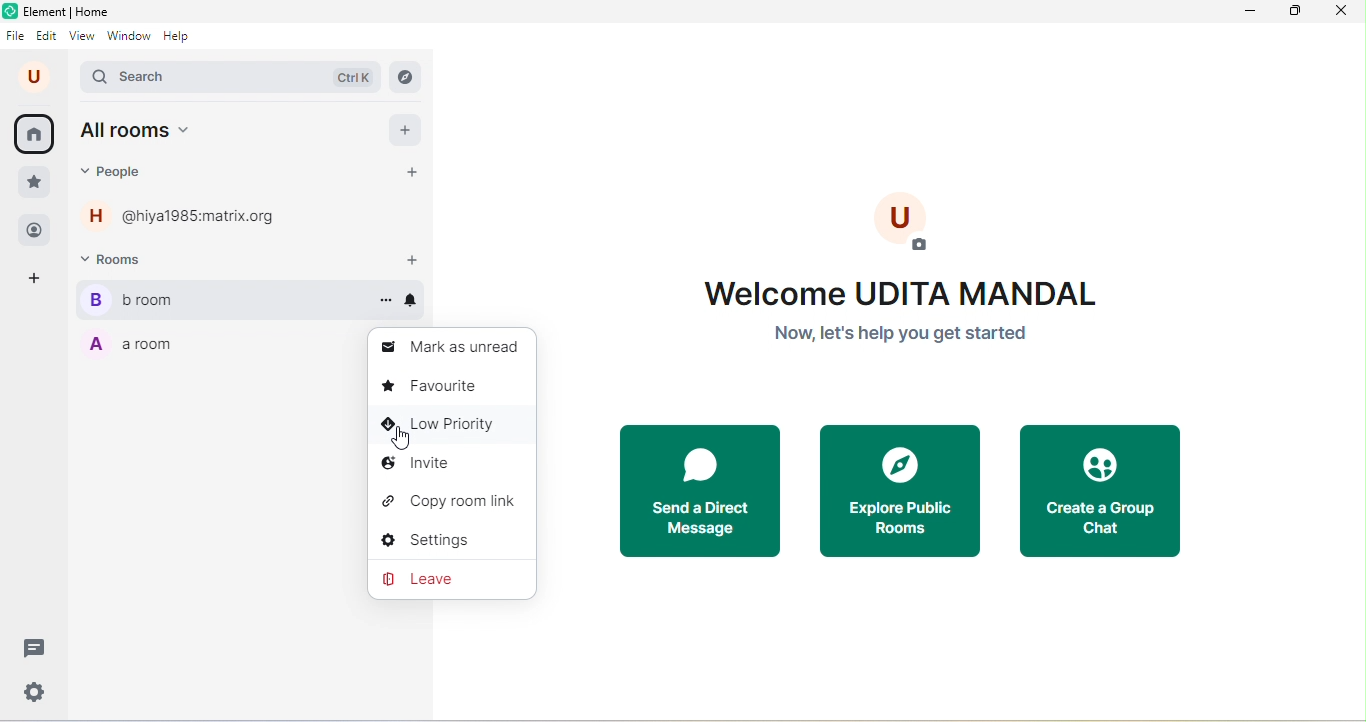 The height and width of the screenshot is (722, 1366). I want to click on window, so click(129, 36).